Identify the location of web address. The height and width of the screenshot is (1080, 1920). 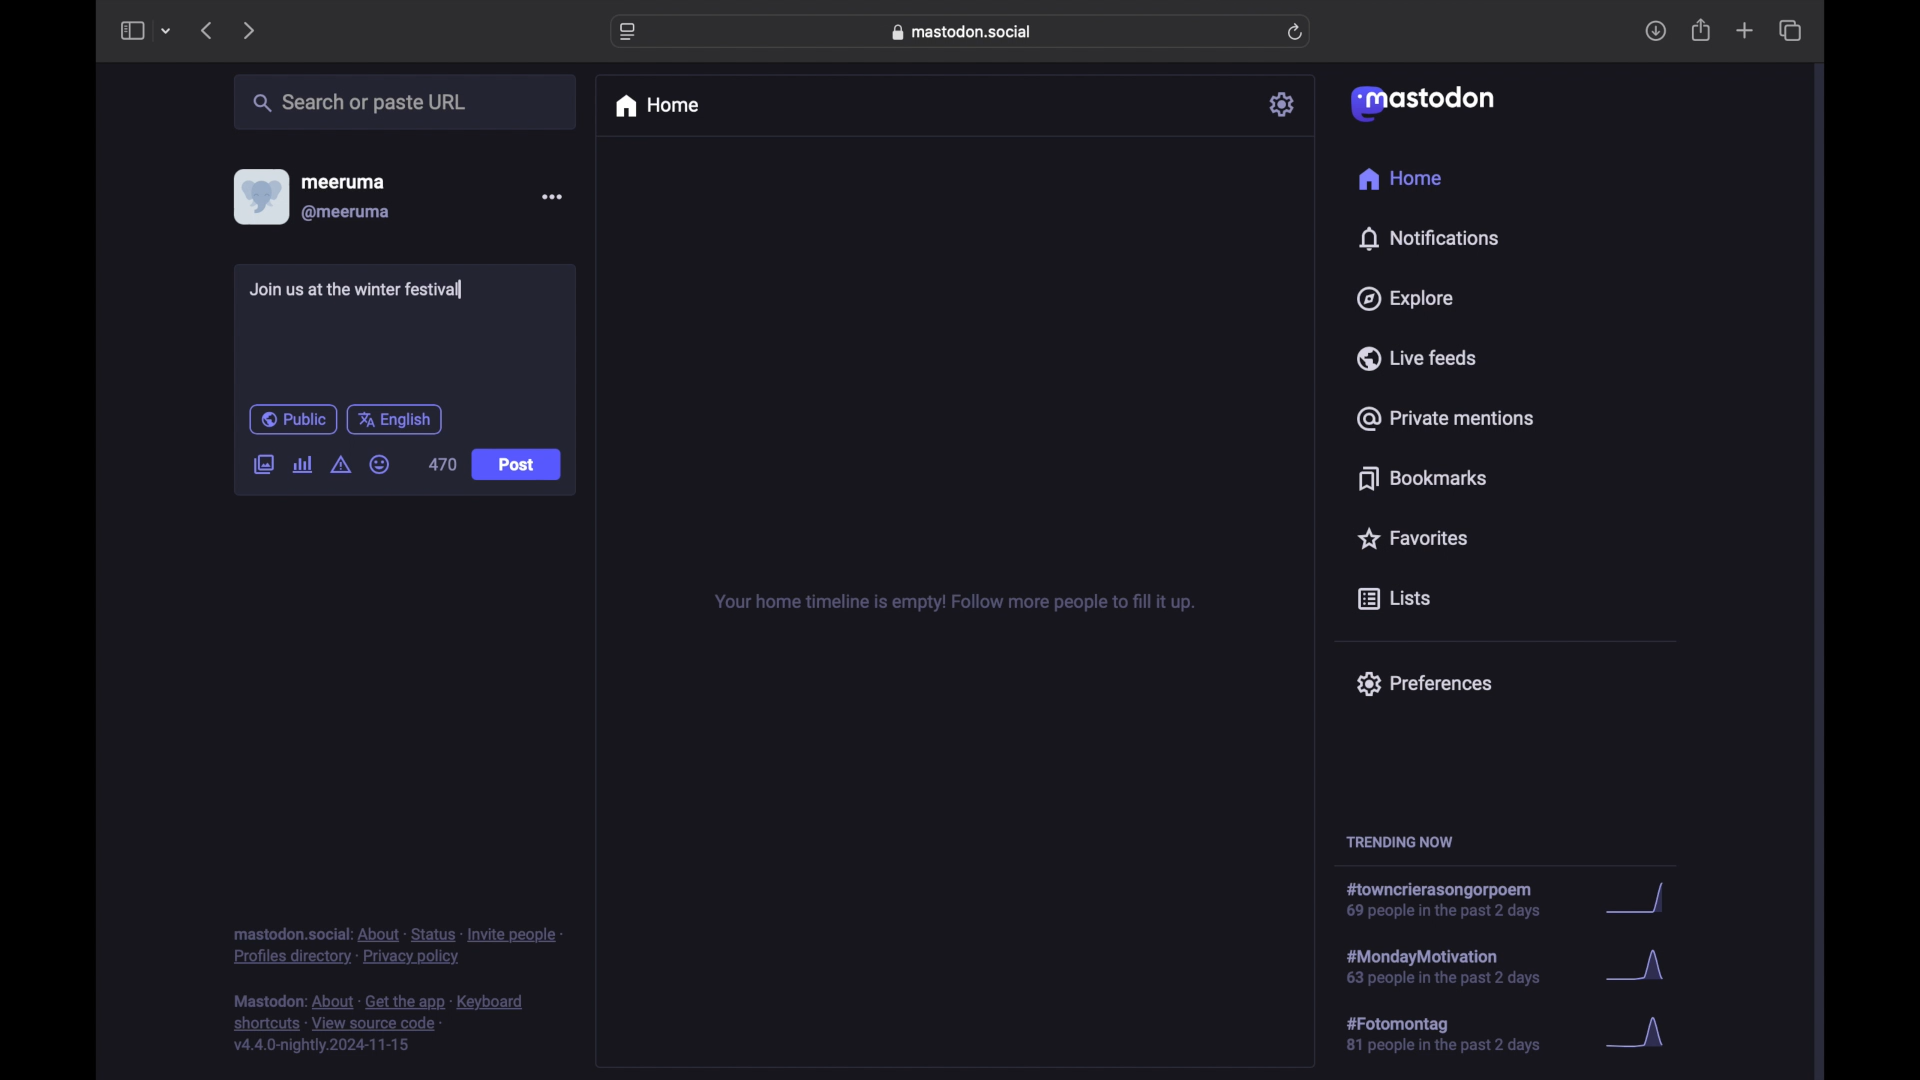
(966, 31).